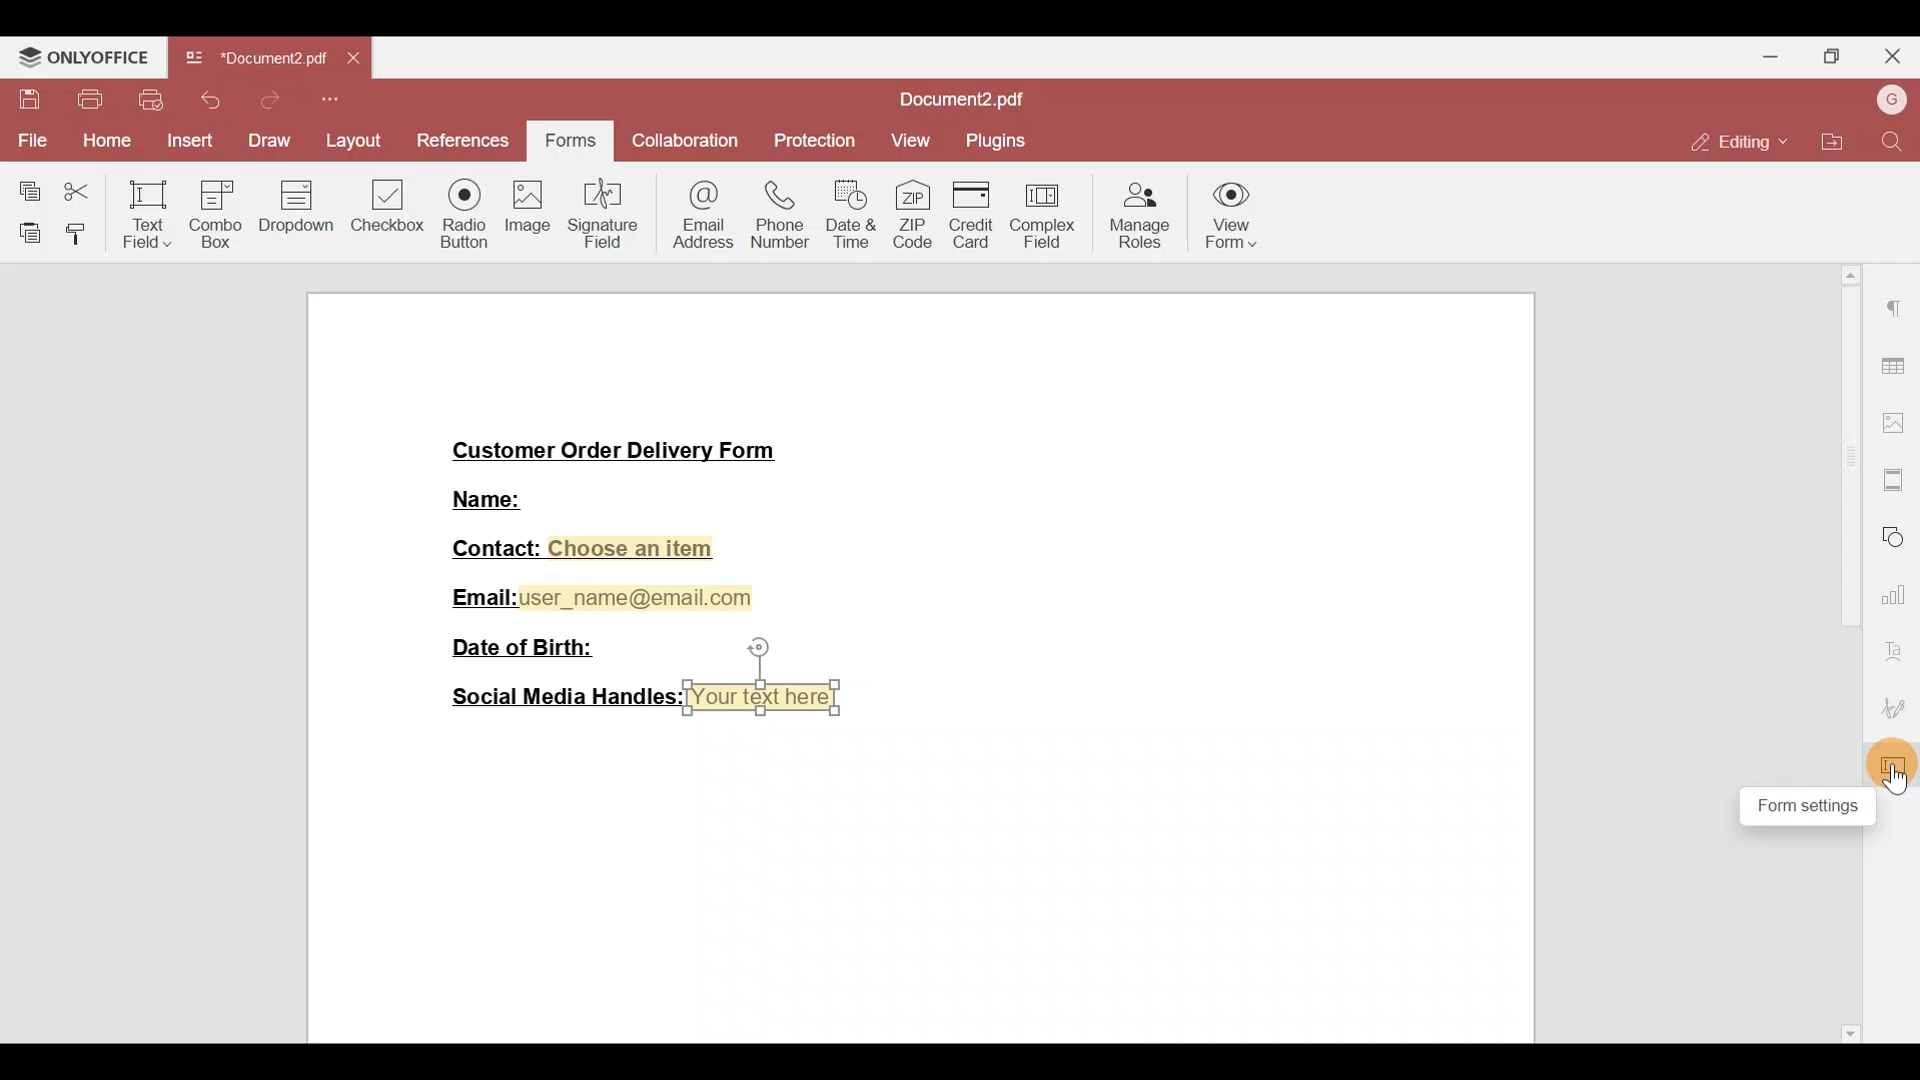 This screenshot has height=1080, width=1920. What do you see at coordinates (1048, 211) in the screenshot?
I see `Complex field` at bounding box center [1048, 211].